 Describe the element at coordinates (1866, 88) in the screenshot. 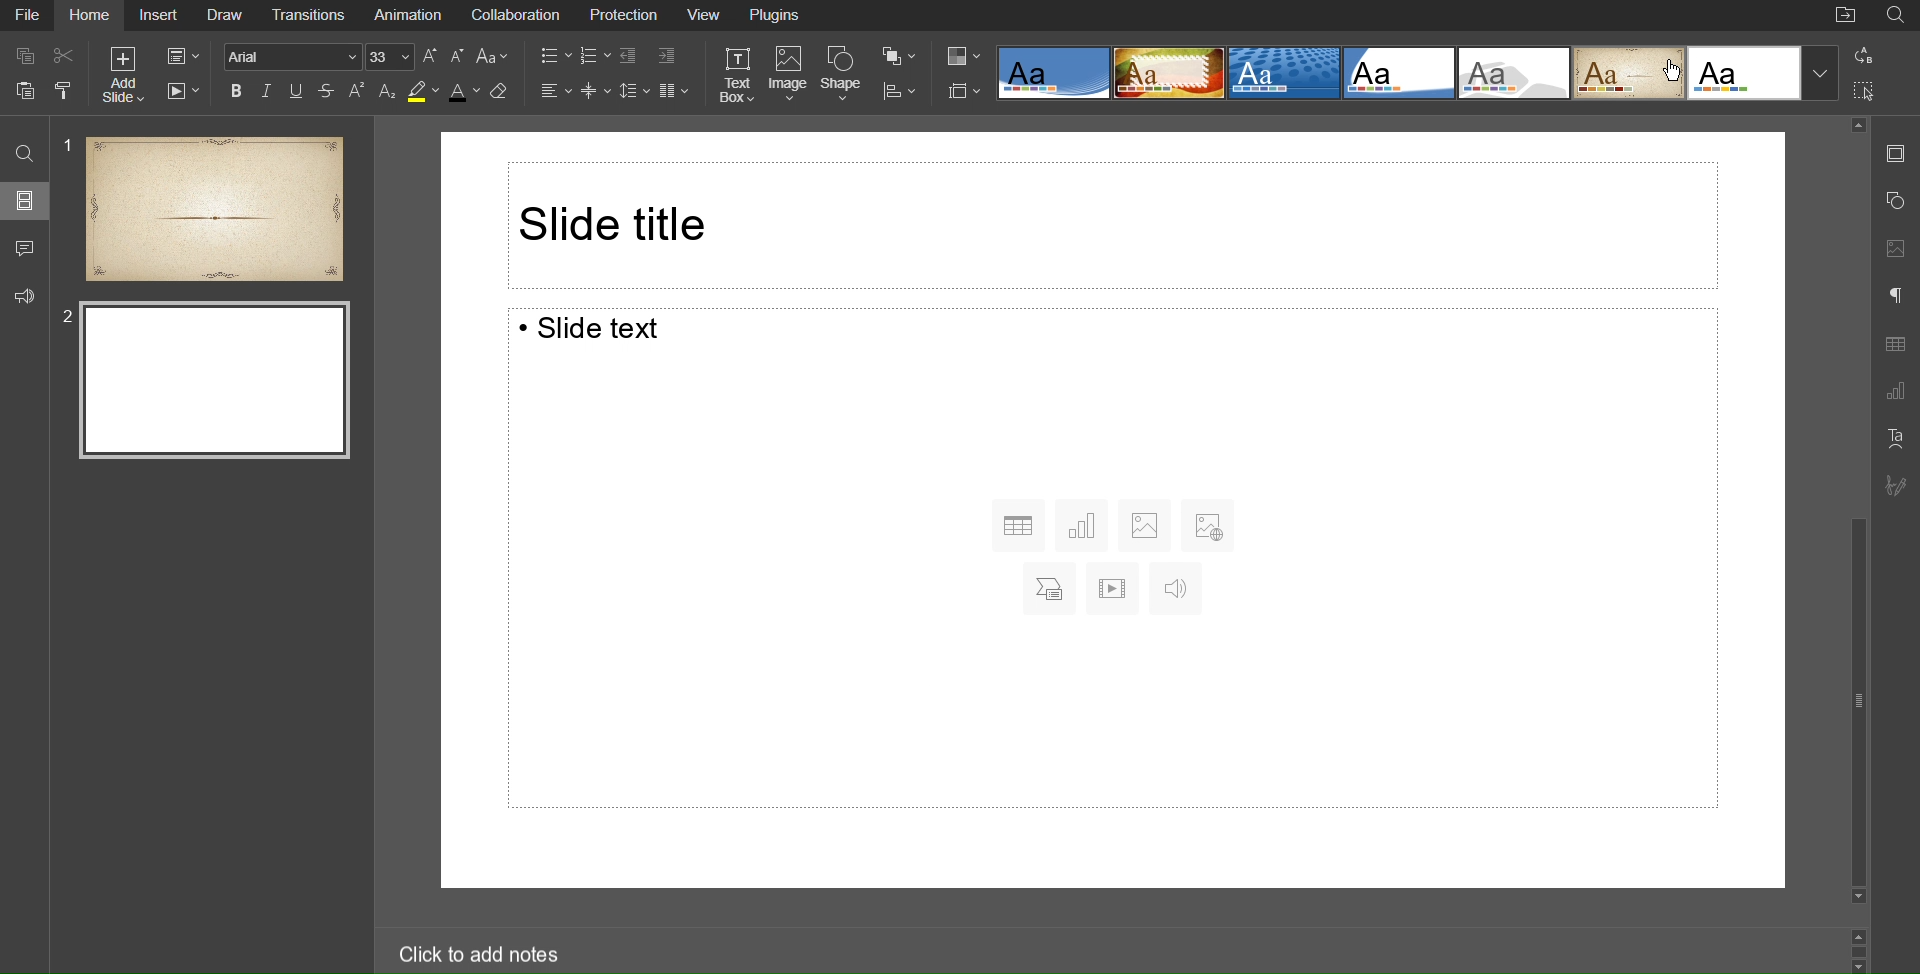

I see `Select` at that location.